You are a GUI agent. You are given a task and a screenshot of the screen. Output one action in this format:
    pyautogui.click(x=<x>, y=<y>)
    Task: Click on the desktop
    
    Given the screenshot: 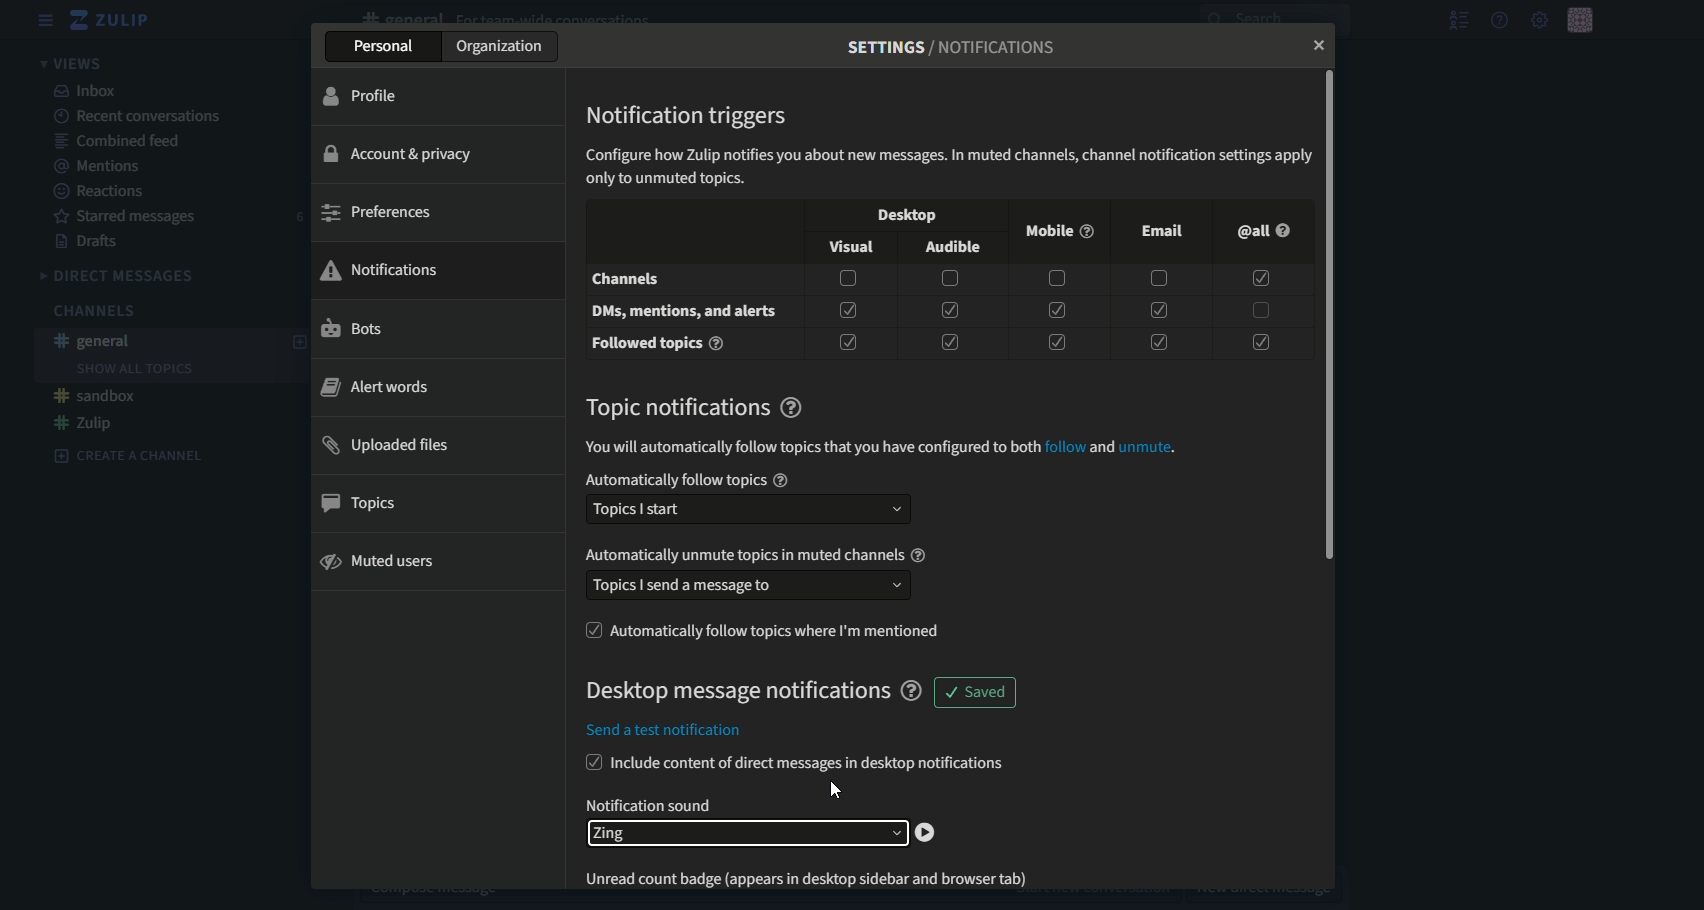 What is the action you would take?
    pyautogui.click(x=903, y=217)
    